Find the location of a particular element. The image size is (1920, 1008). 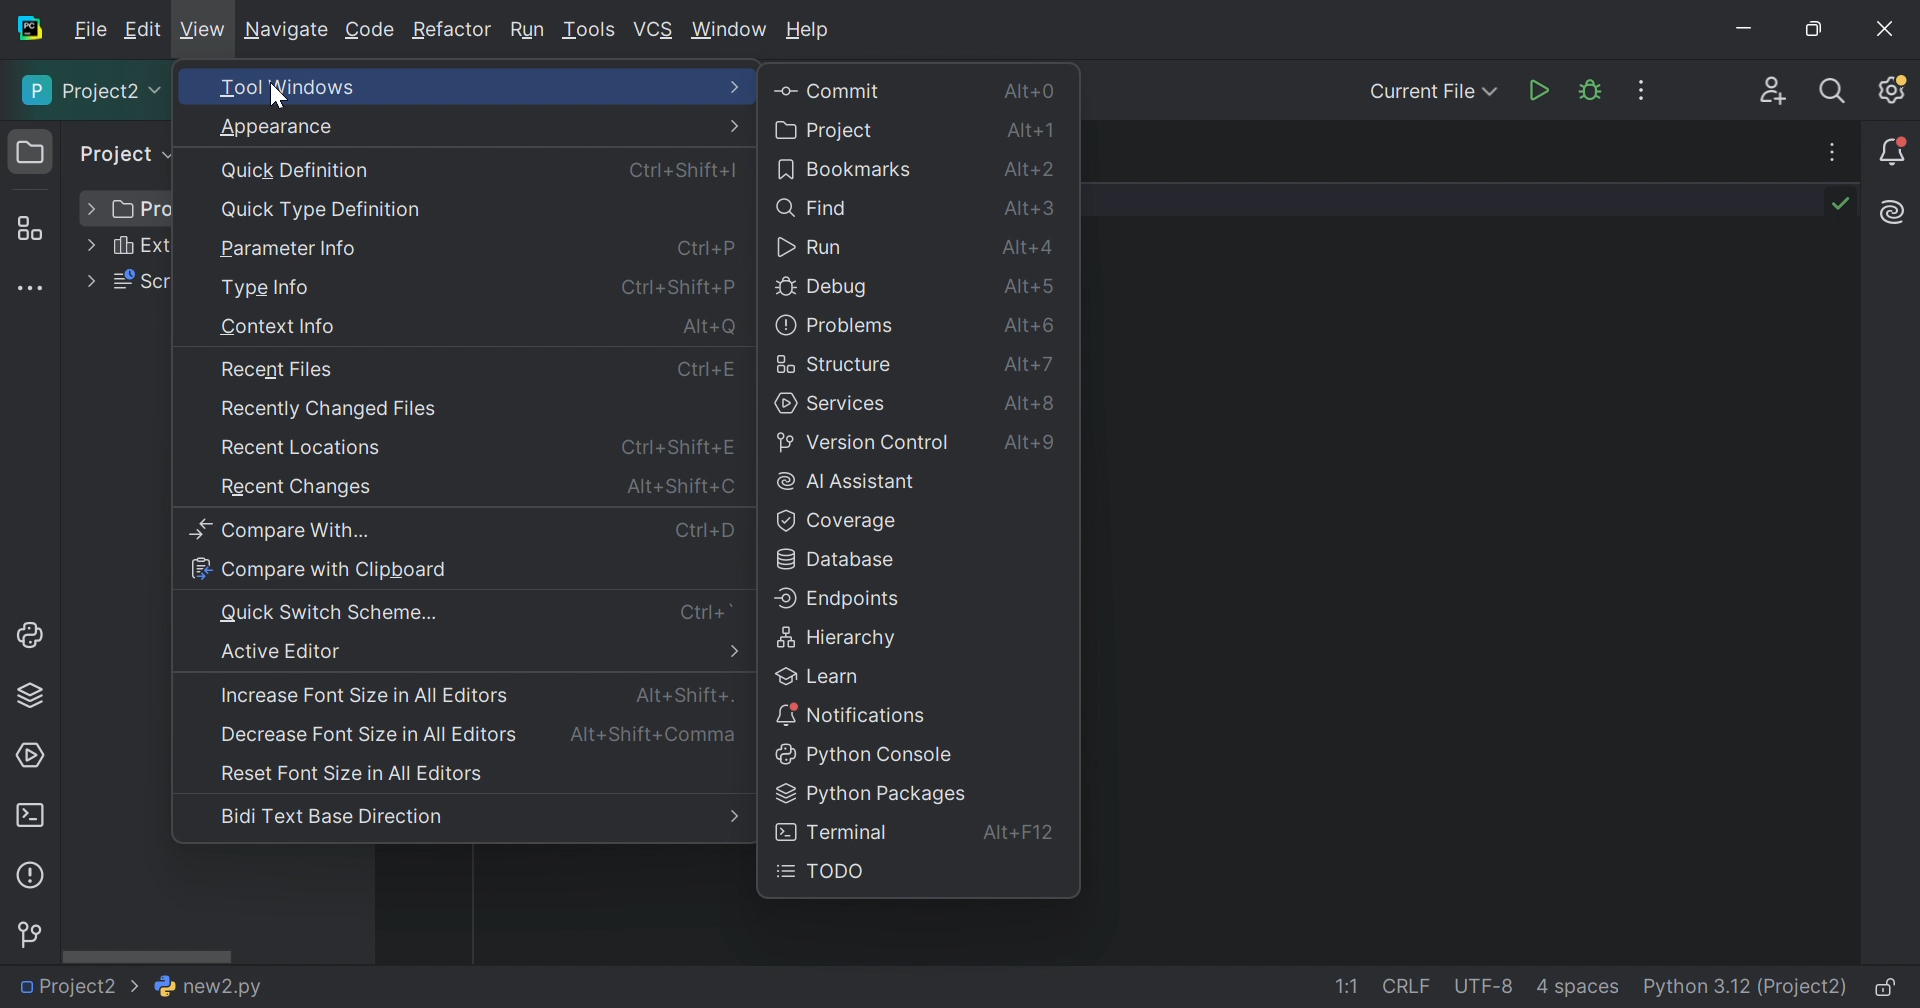

Context info is located at coordinates (276, 327).